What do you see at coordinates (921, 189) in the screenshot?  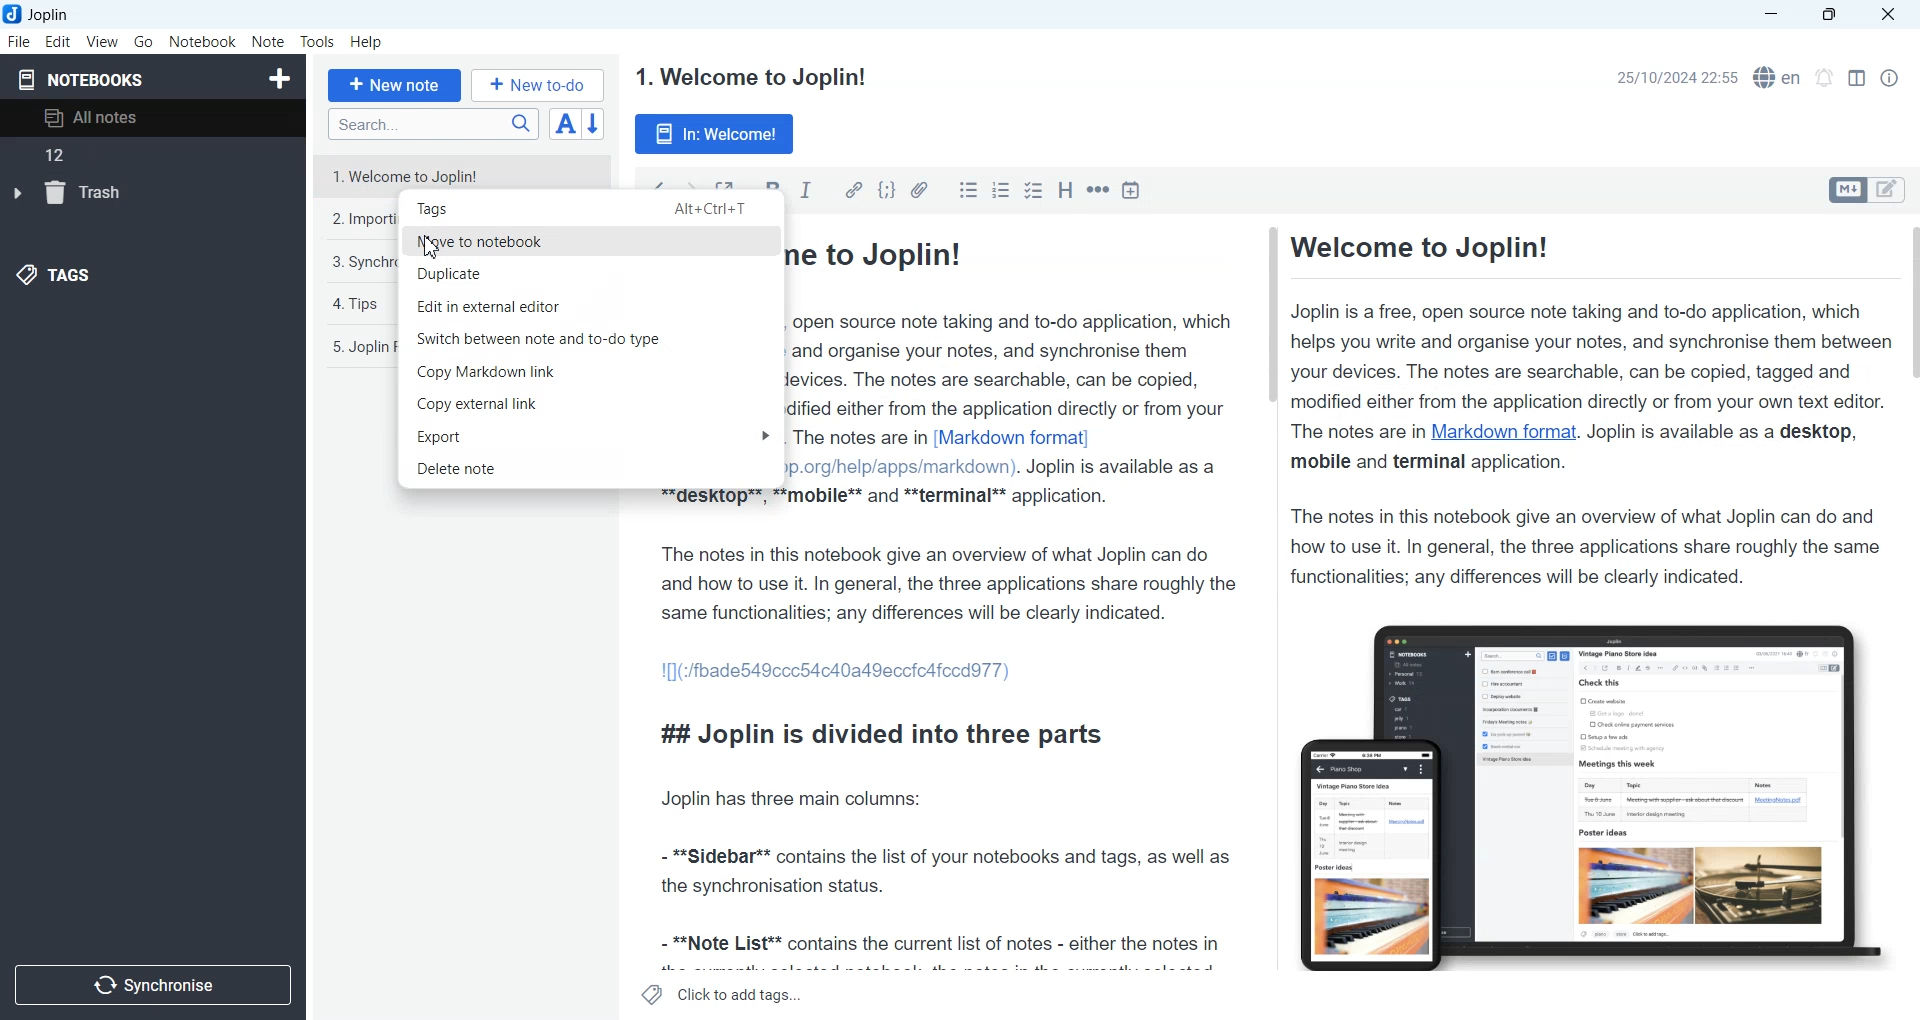 I see `Attach file` at bounding box center [921, 189].